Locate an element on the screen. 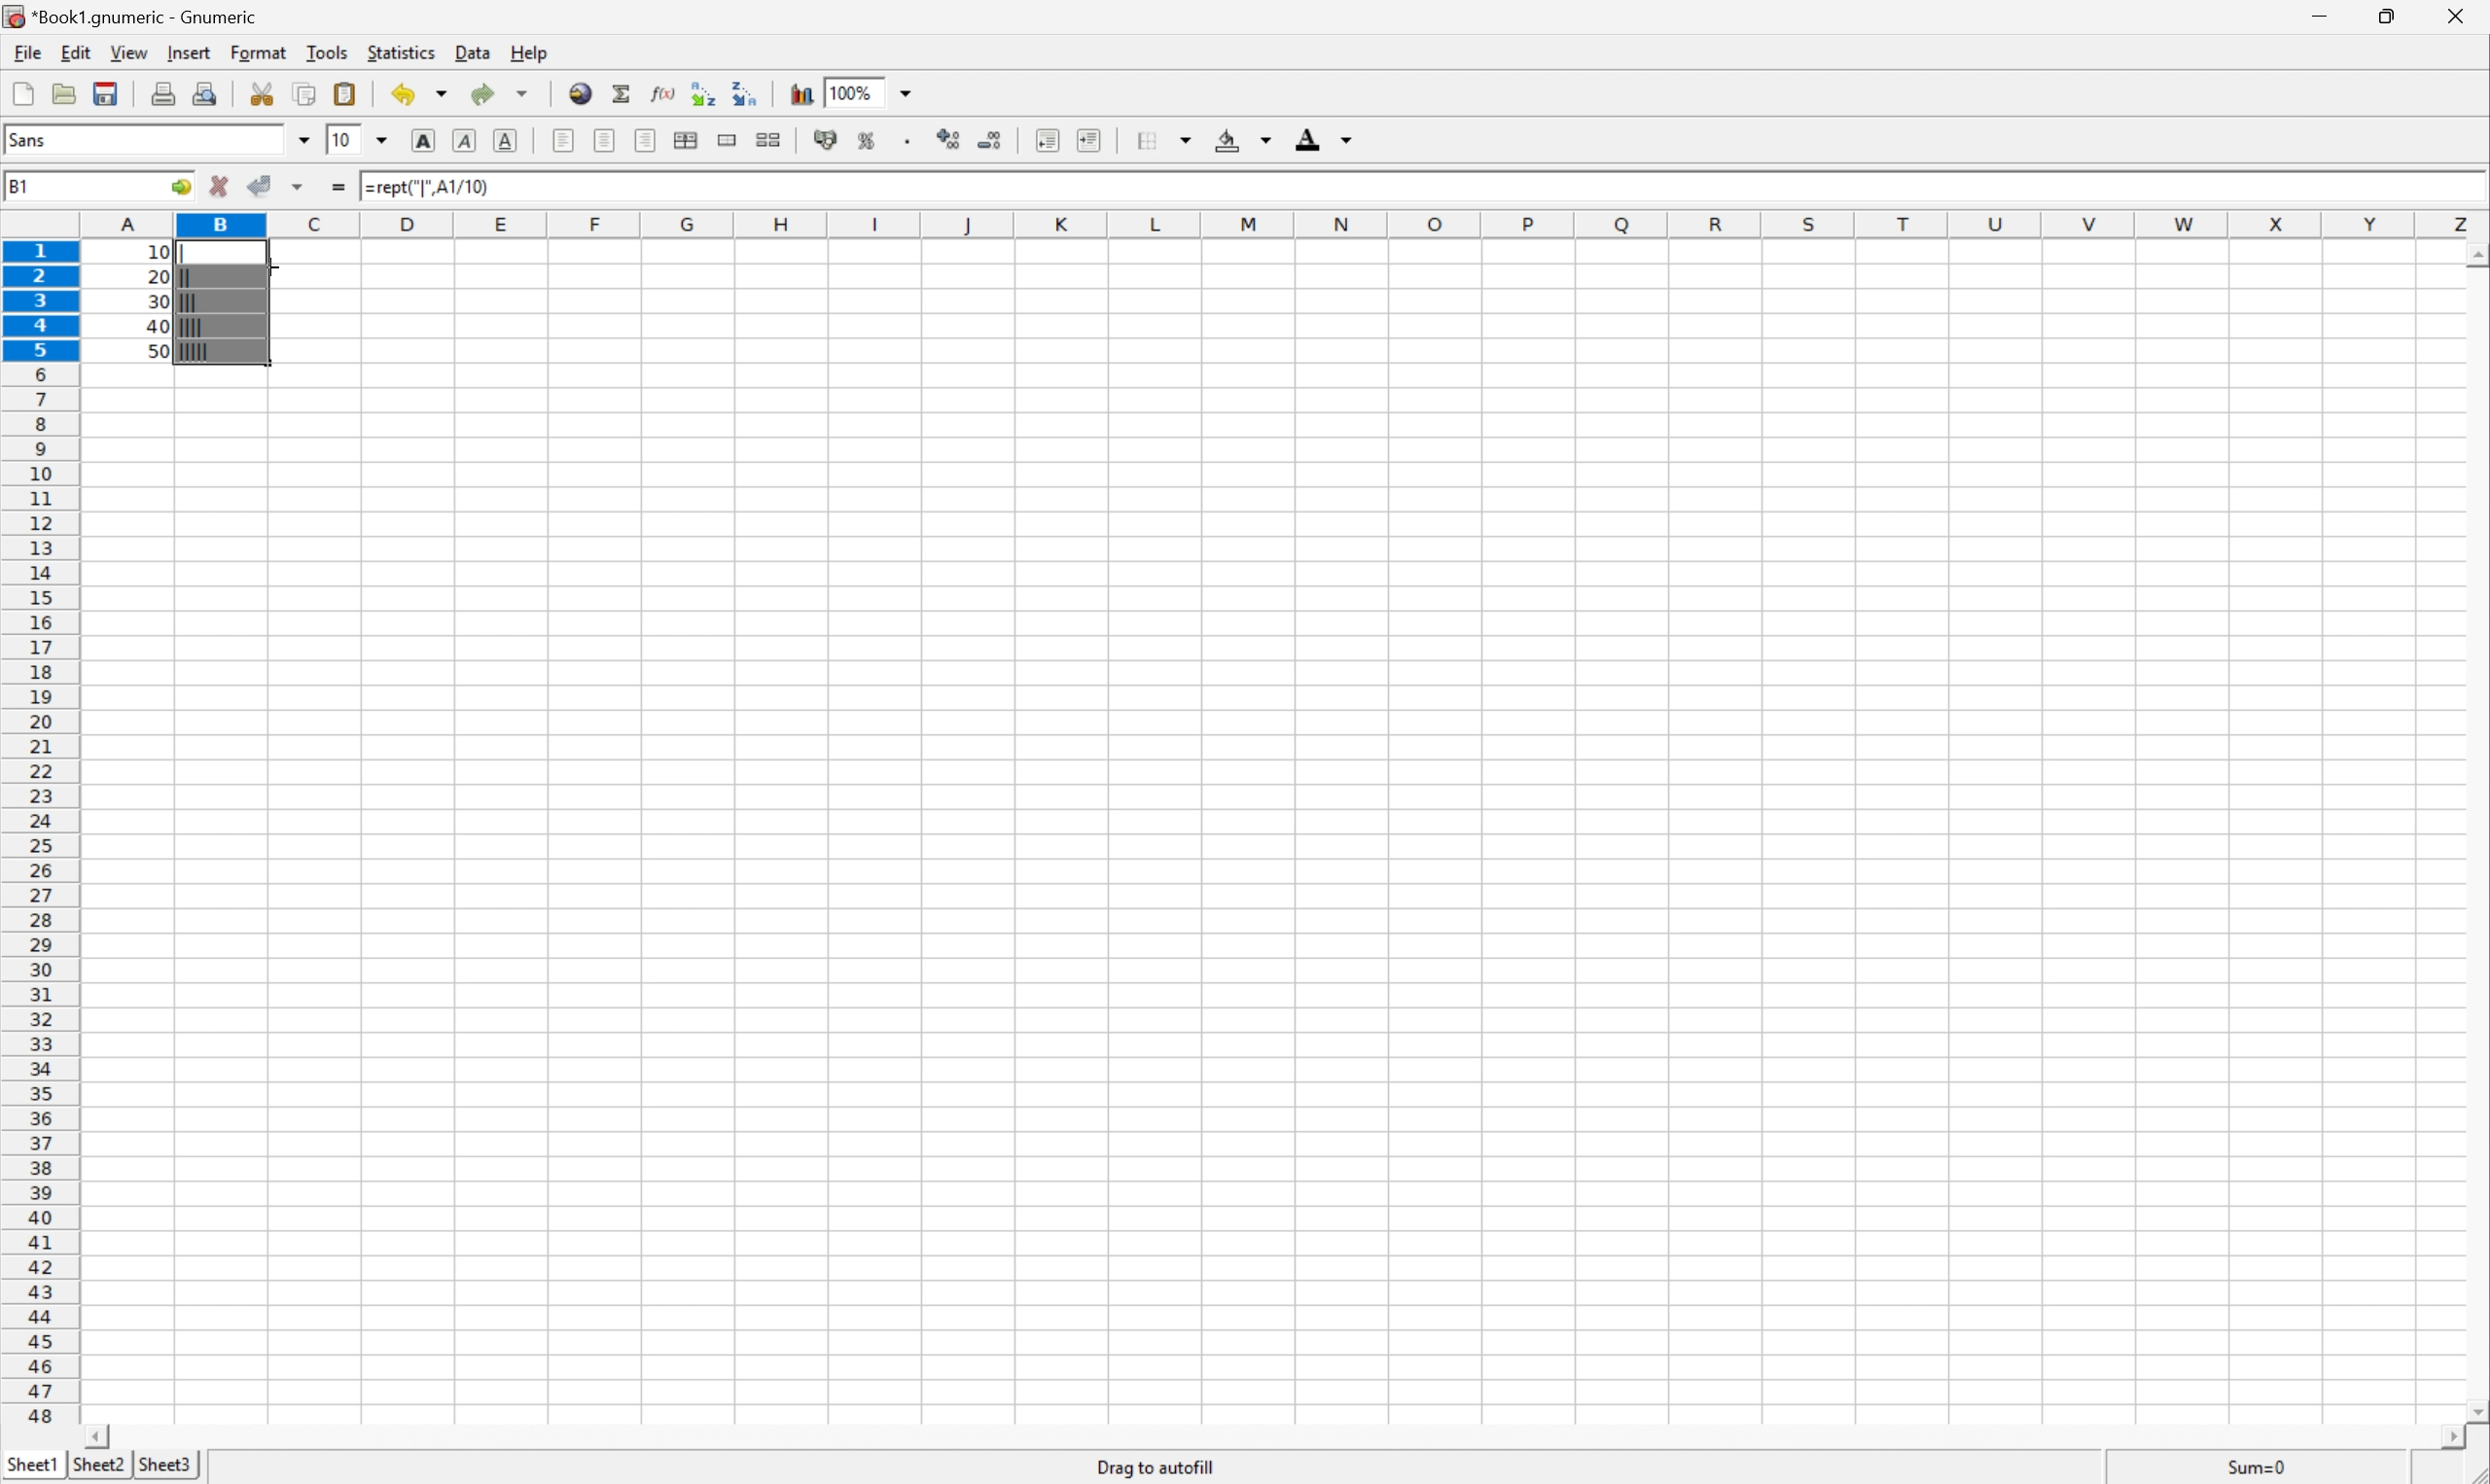 The image size is (2490, 1484). Cursor is located at coordinates (269, 261).